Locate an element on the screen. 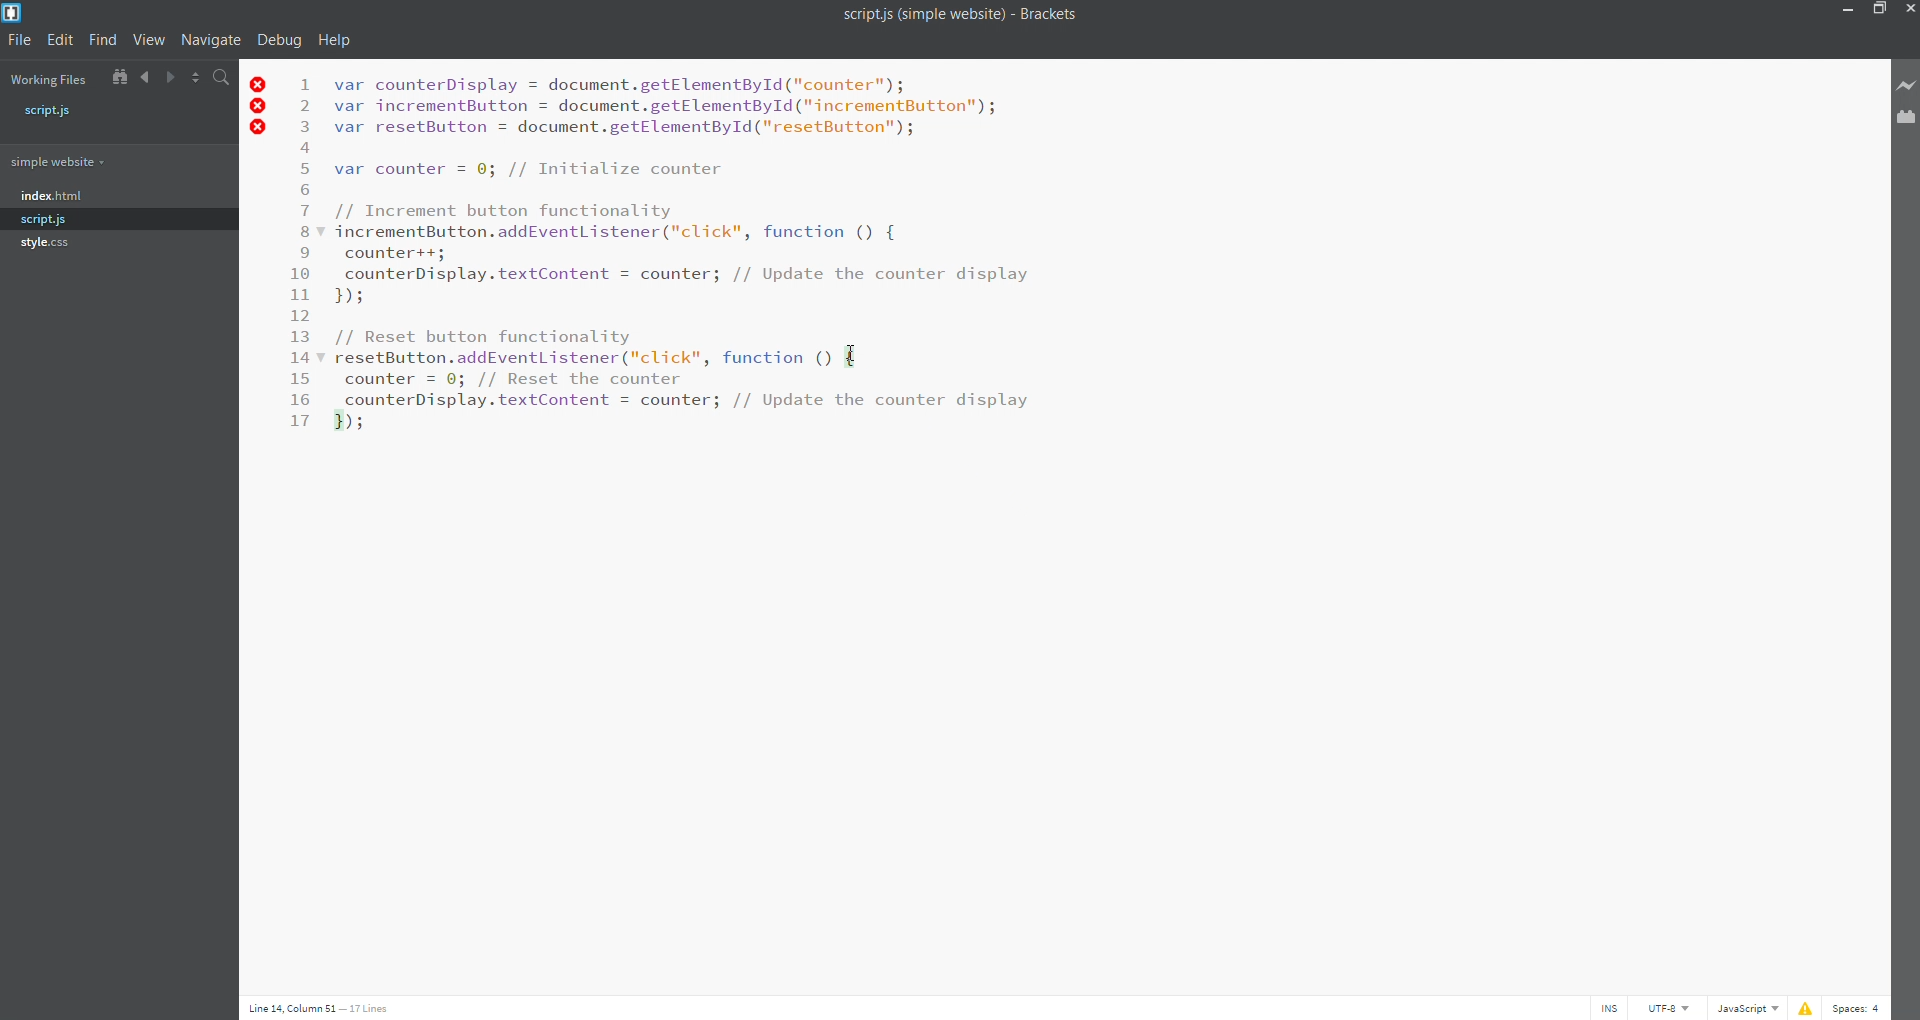 The height and width of the screenshot is (1020, 1920). find is located at coordinates (102, 40).